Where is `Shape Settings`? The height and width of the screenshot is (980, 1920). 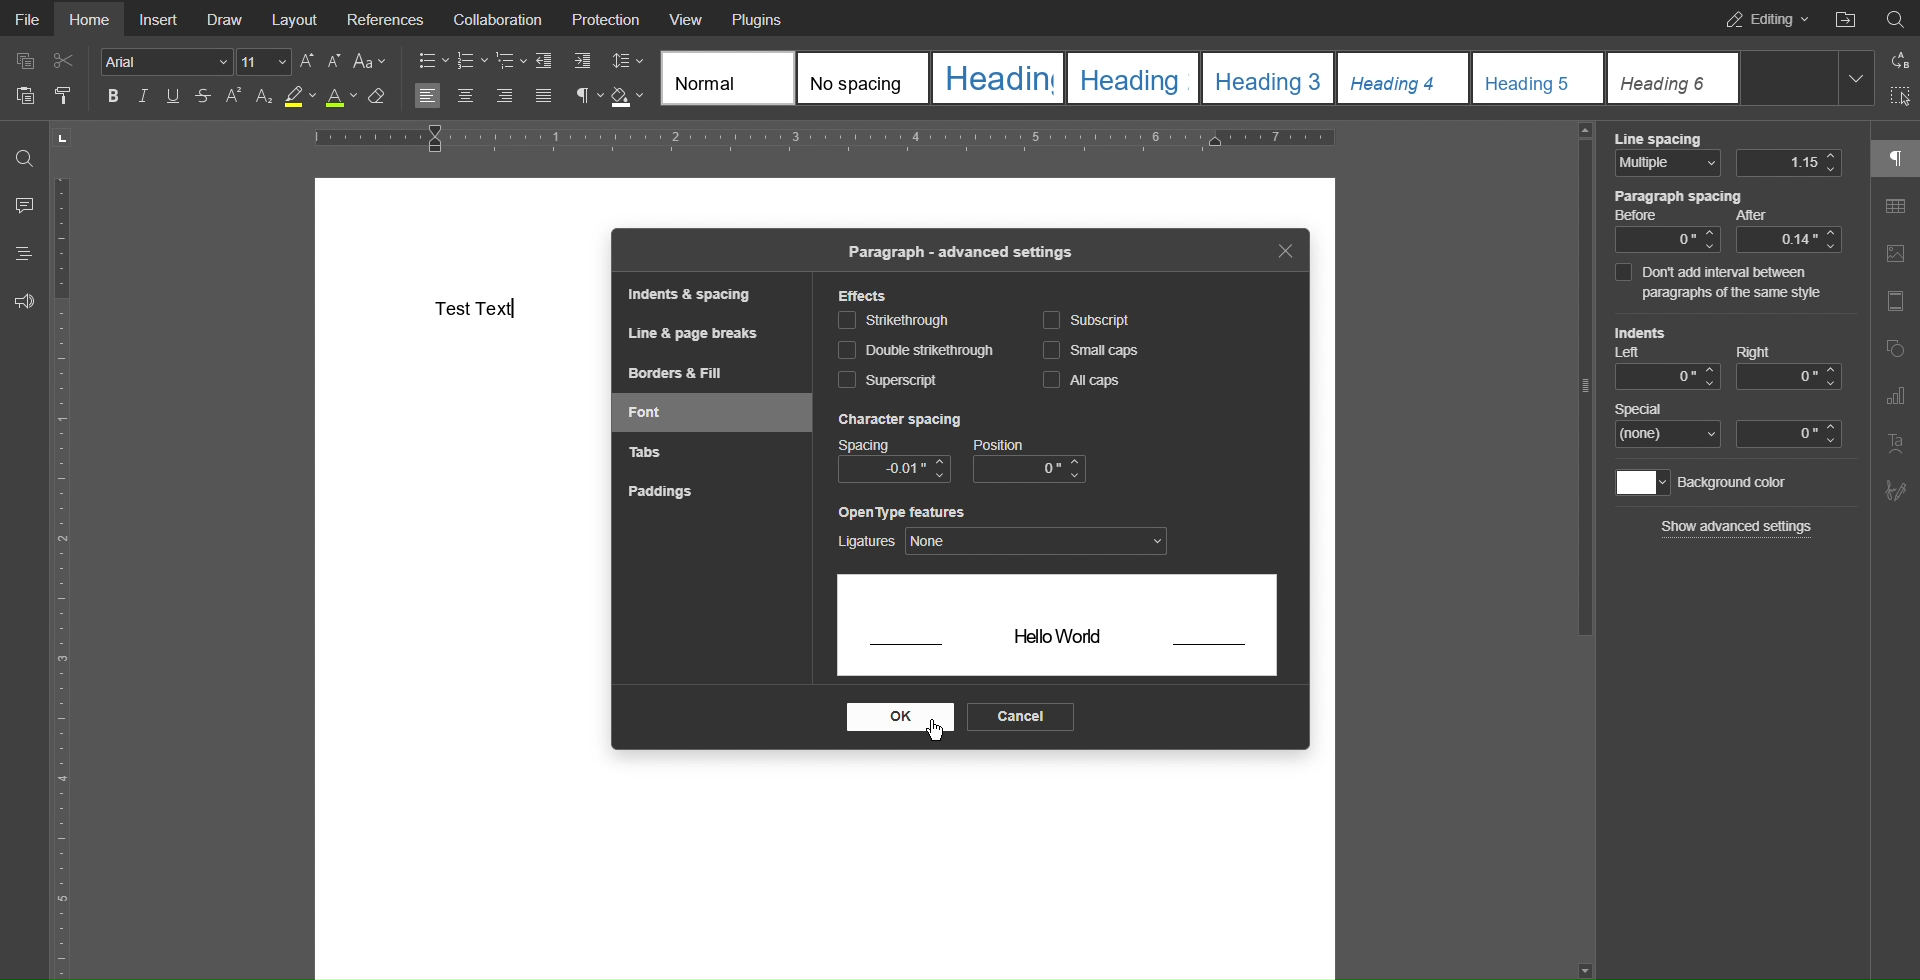
Shape Settings is located at coordinates (1895, 352).